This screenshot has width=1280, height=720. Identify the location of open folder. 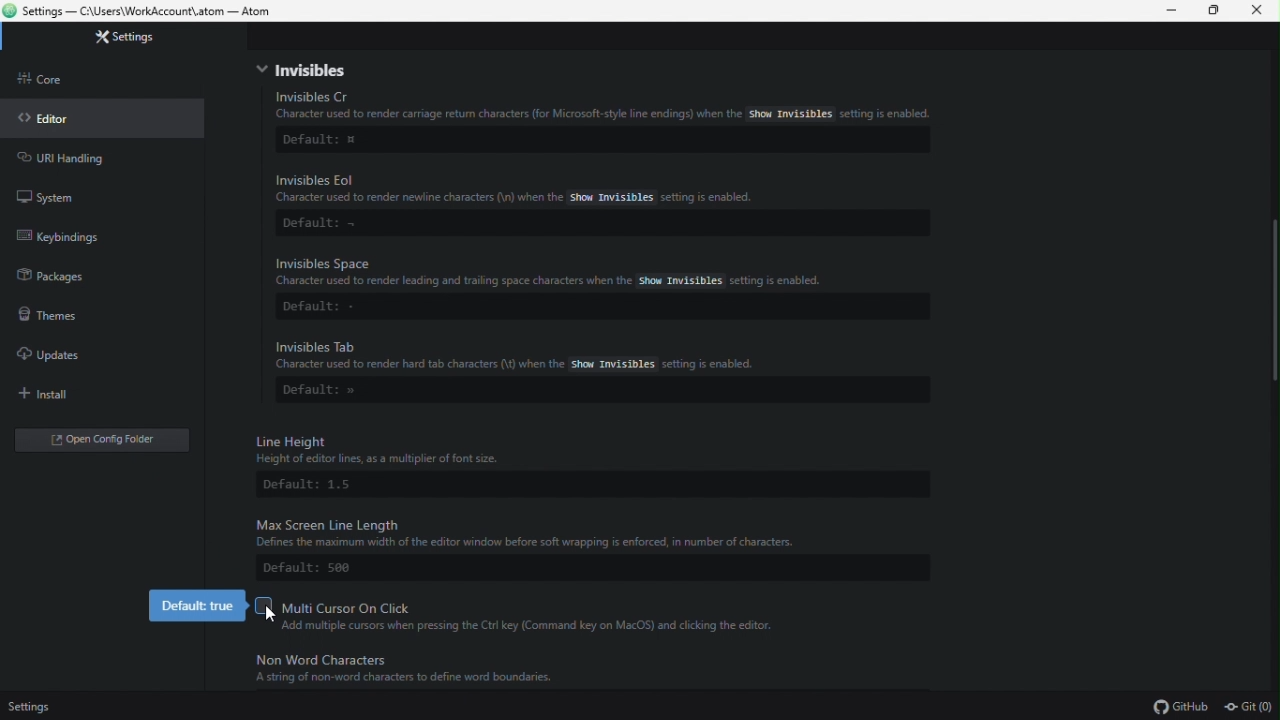
(123, 440).